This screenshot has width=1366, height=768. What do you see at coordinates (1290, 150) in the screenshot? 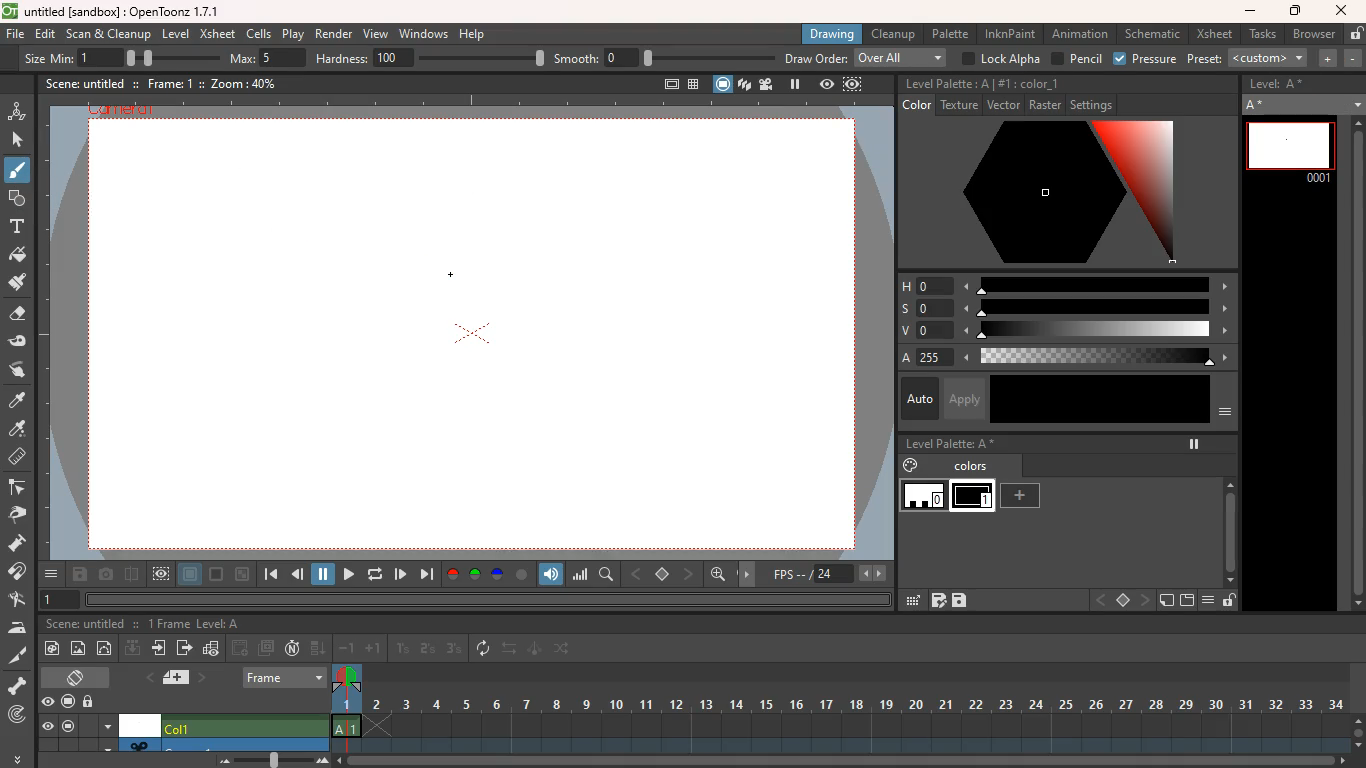
I see `canvas 0001` at bounding box center [1290, 150].